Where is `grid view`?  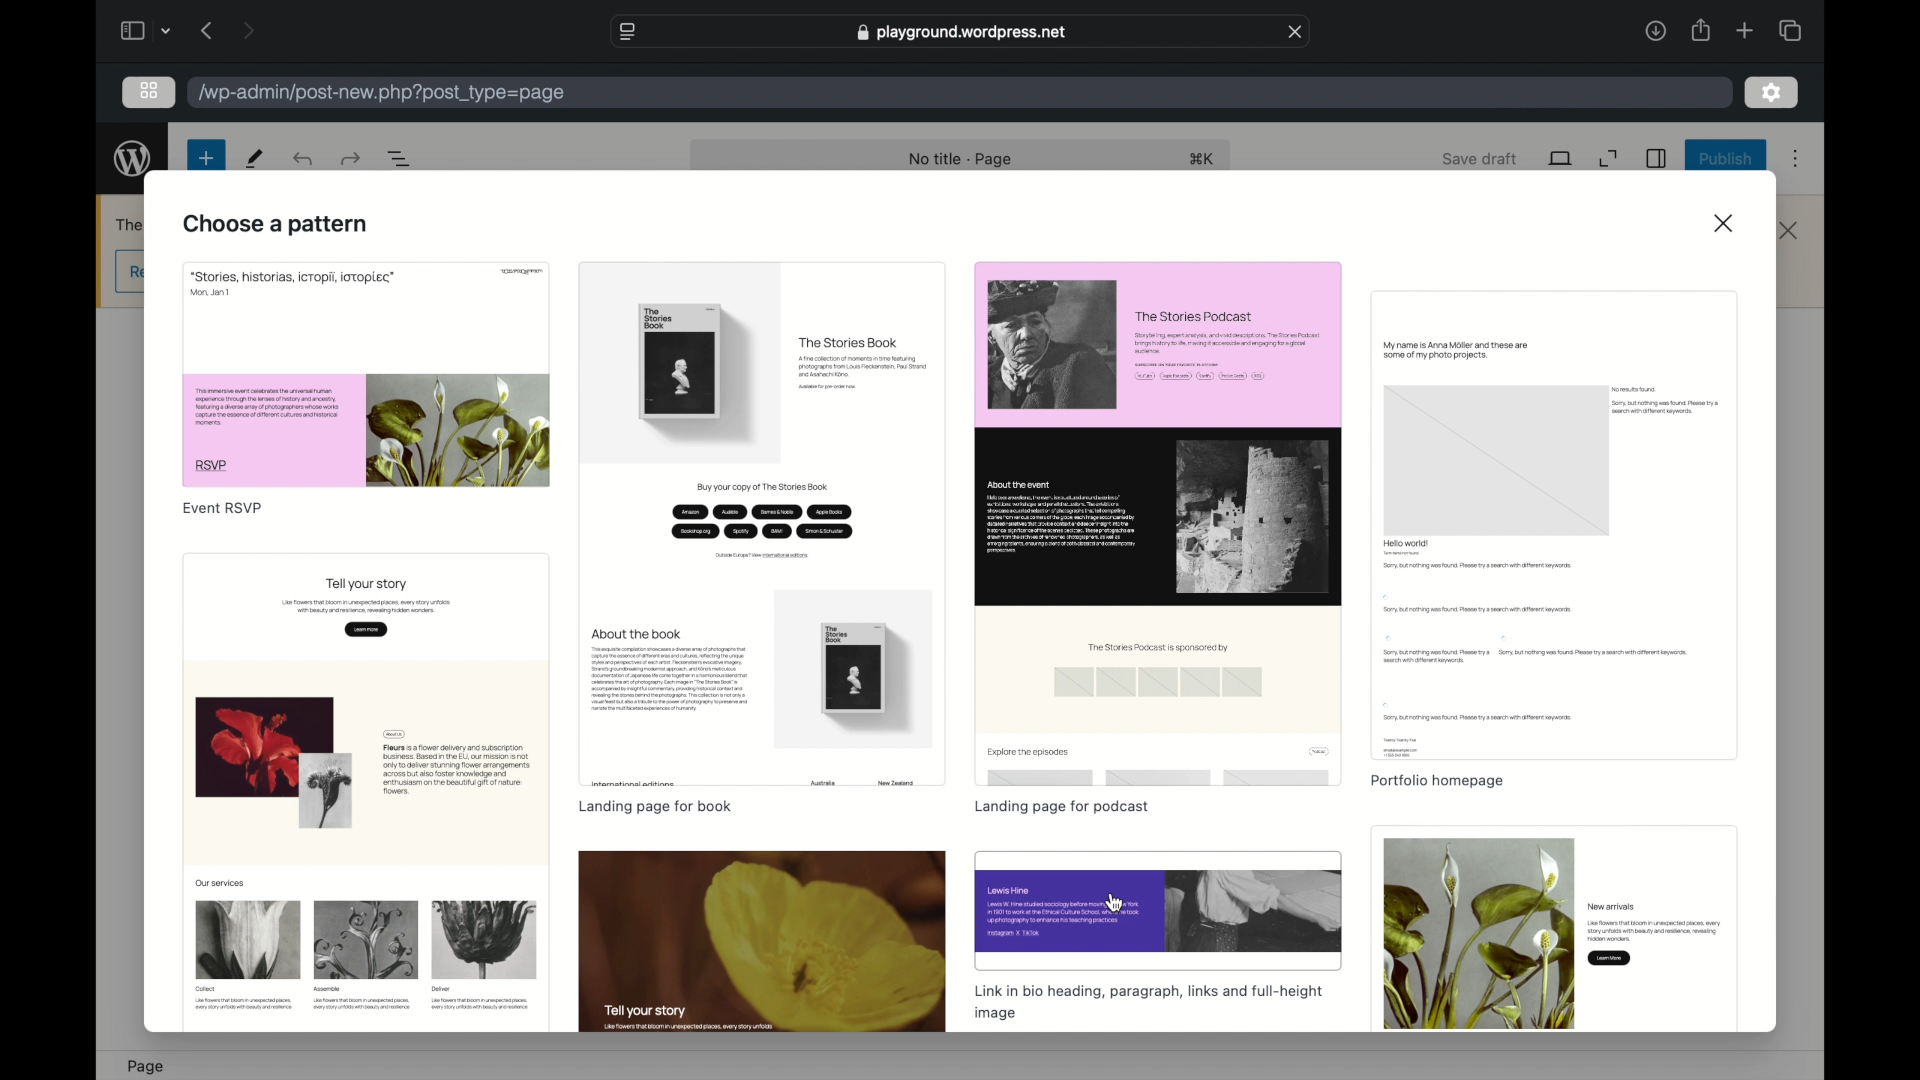 grid view is located at coordinates (149, 90).